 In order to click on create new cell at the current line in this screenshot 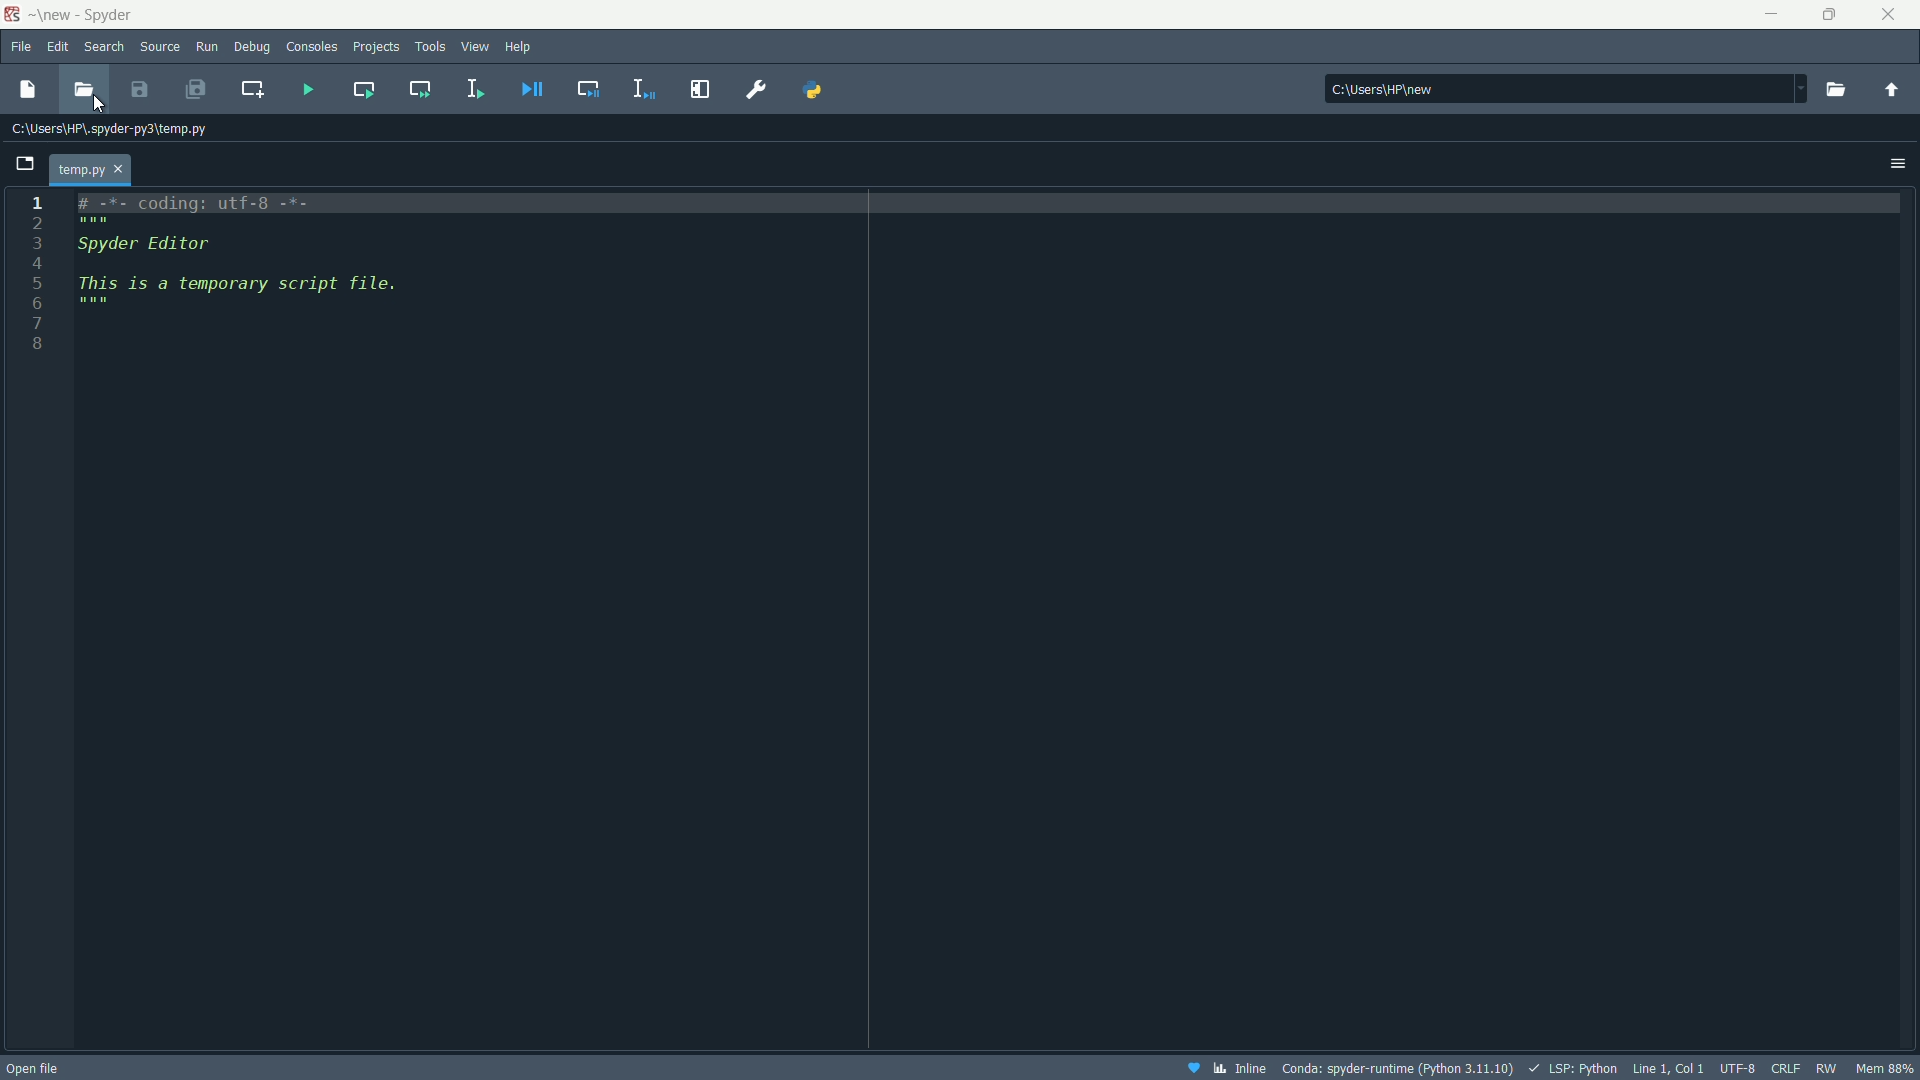, I will do `click(250, 88)`.